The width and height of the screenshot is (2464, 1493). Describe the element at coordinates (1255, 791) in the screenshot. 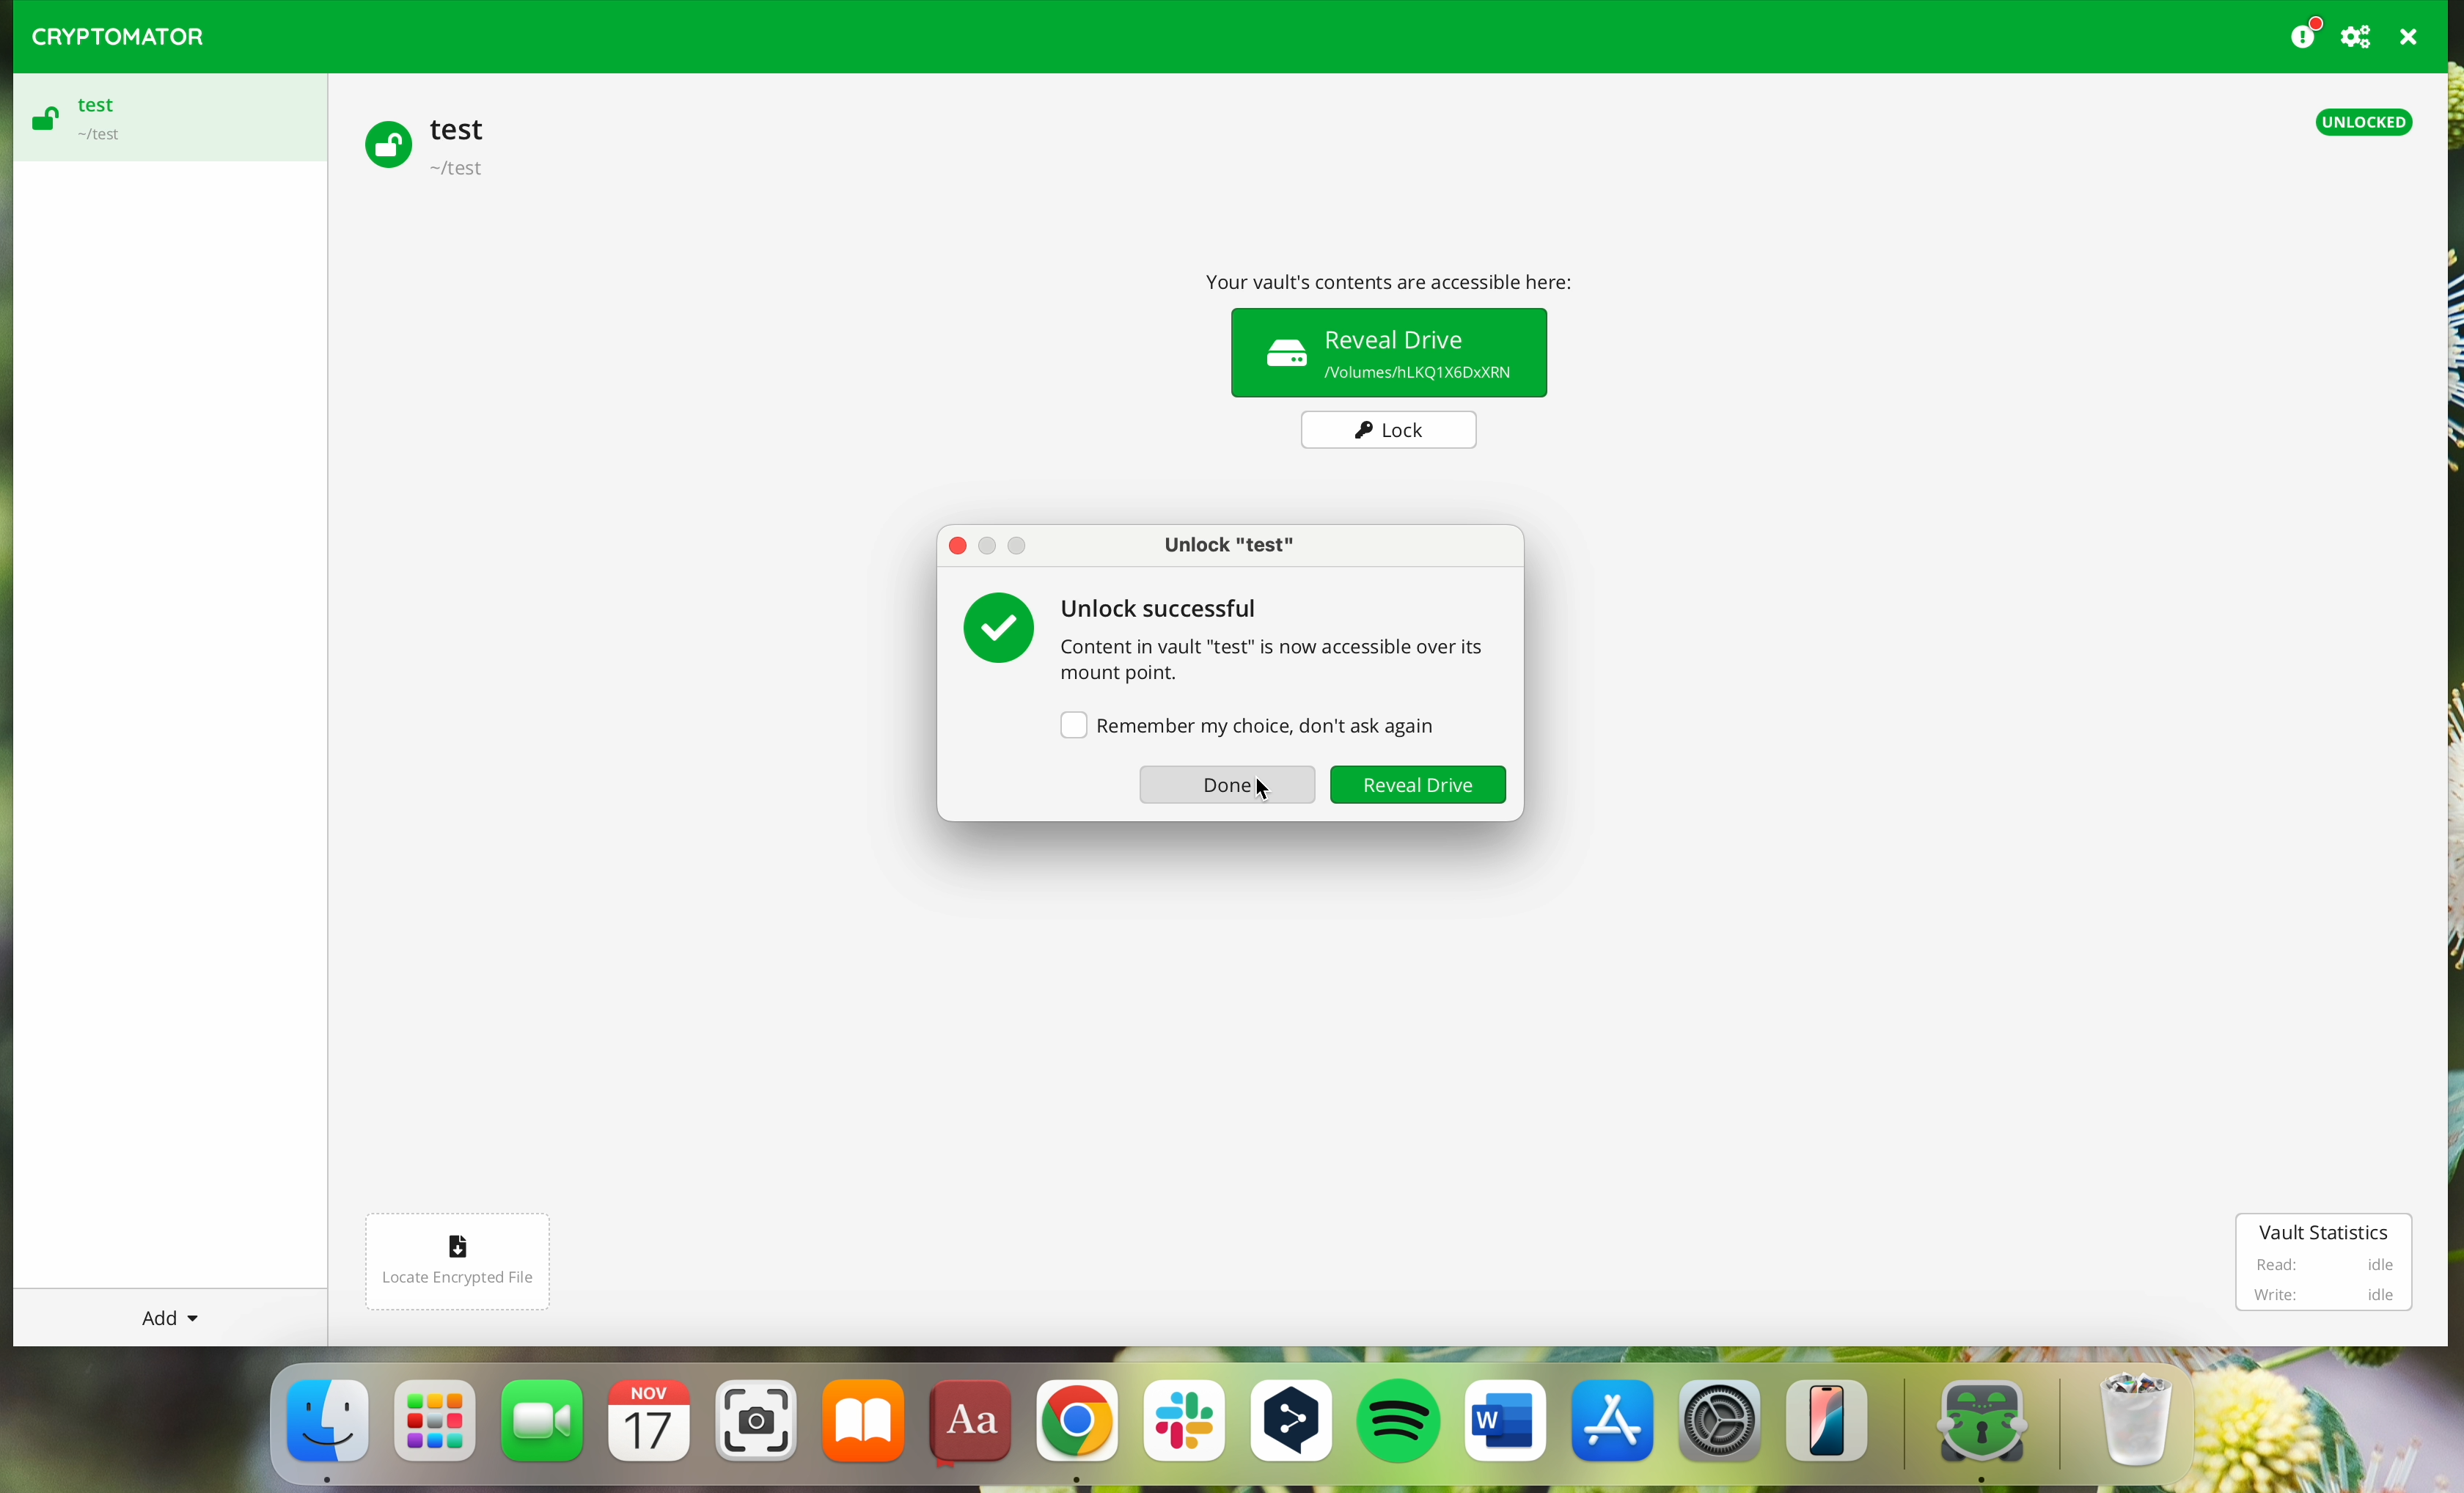

I see `cursor` at that location.